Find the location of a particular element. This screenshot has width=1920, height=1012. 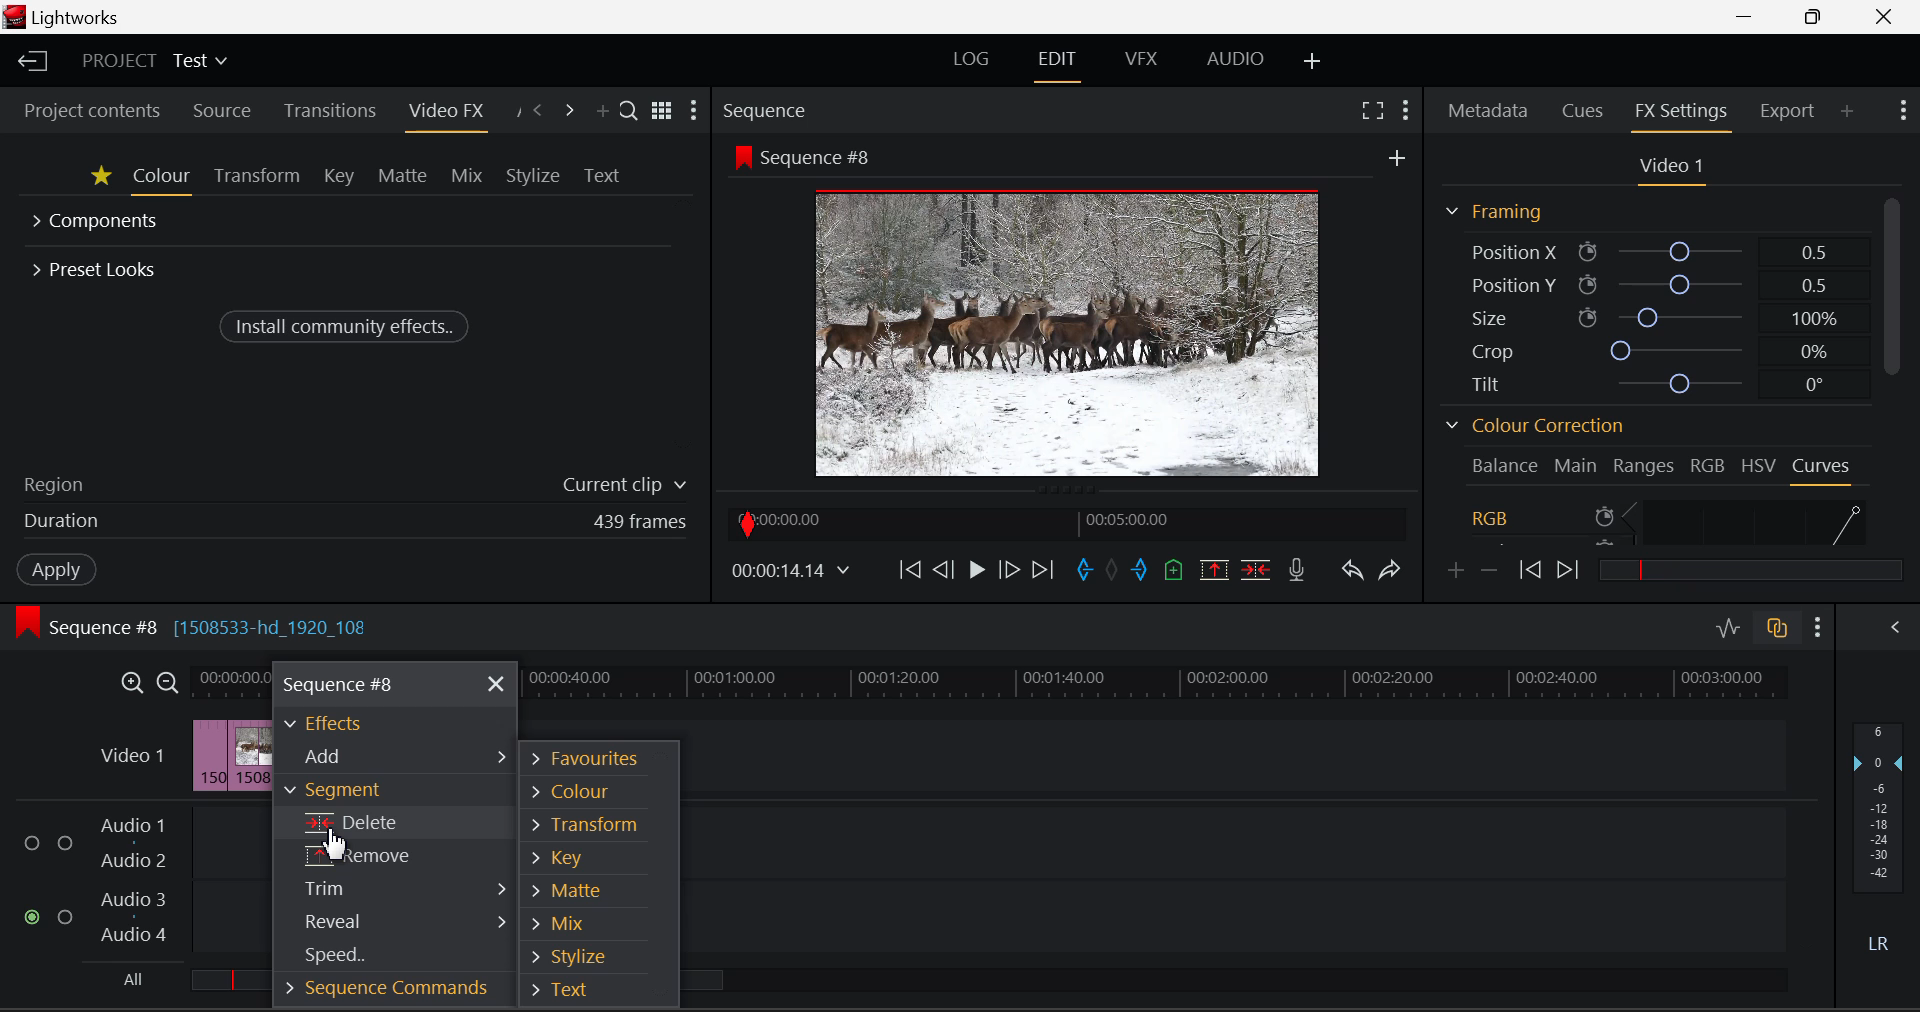

To Start is located at coordinates (912, 571).